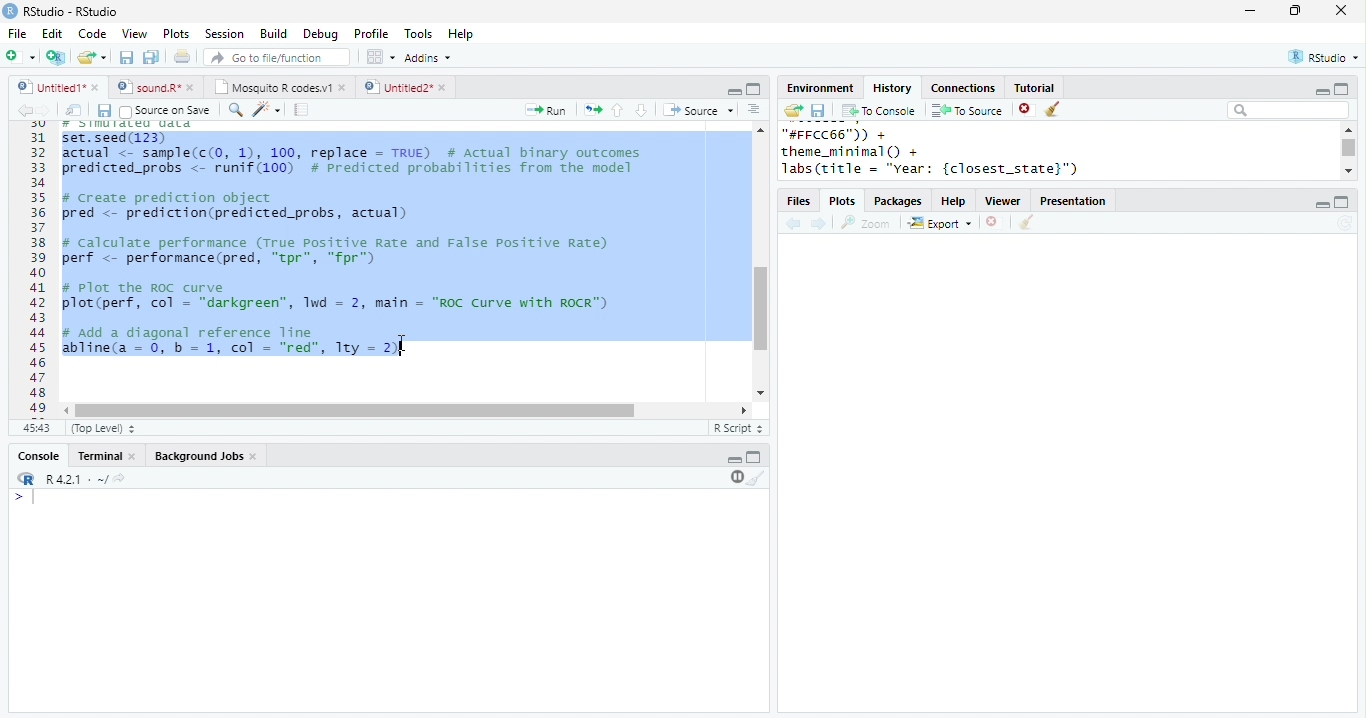  I want to click on Untitled 1, so click(48, 86).